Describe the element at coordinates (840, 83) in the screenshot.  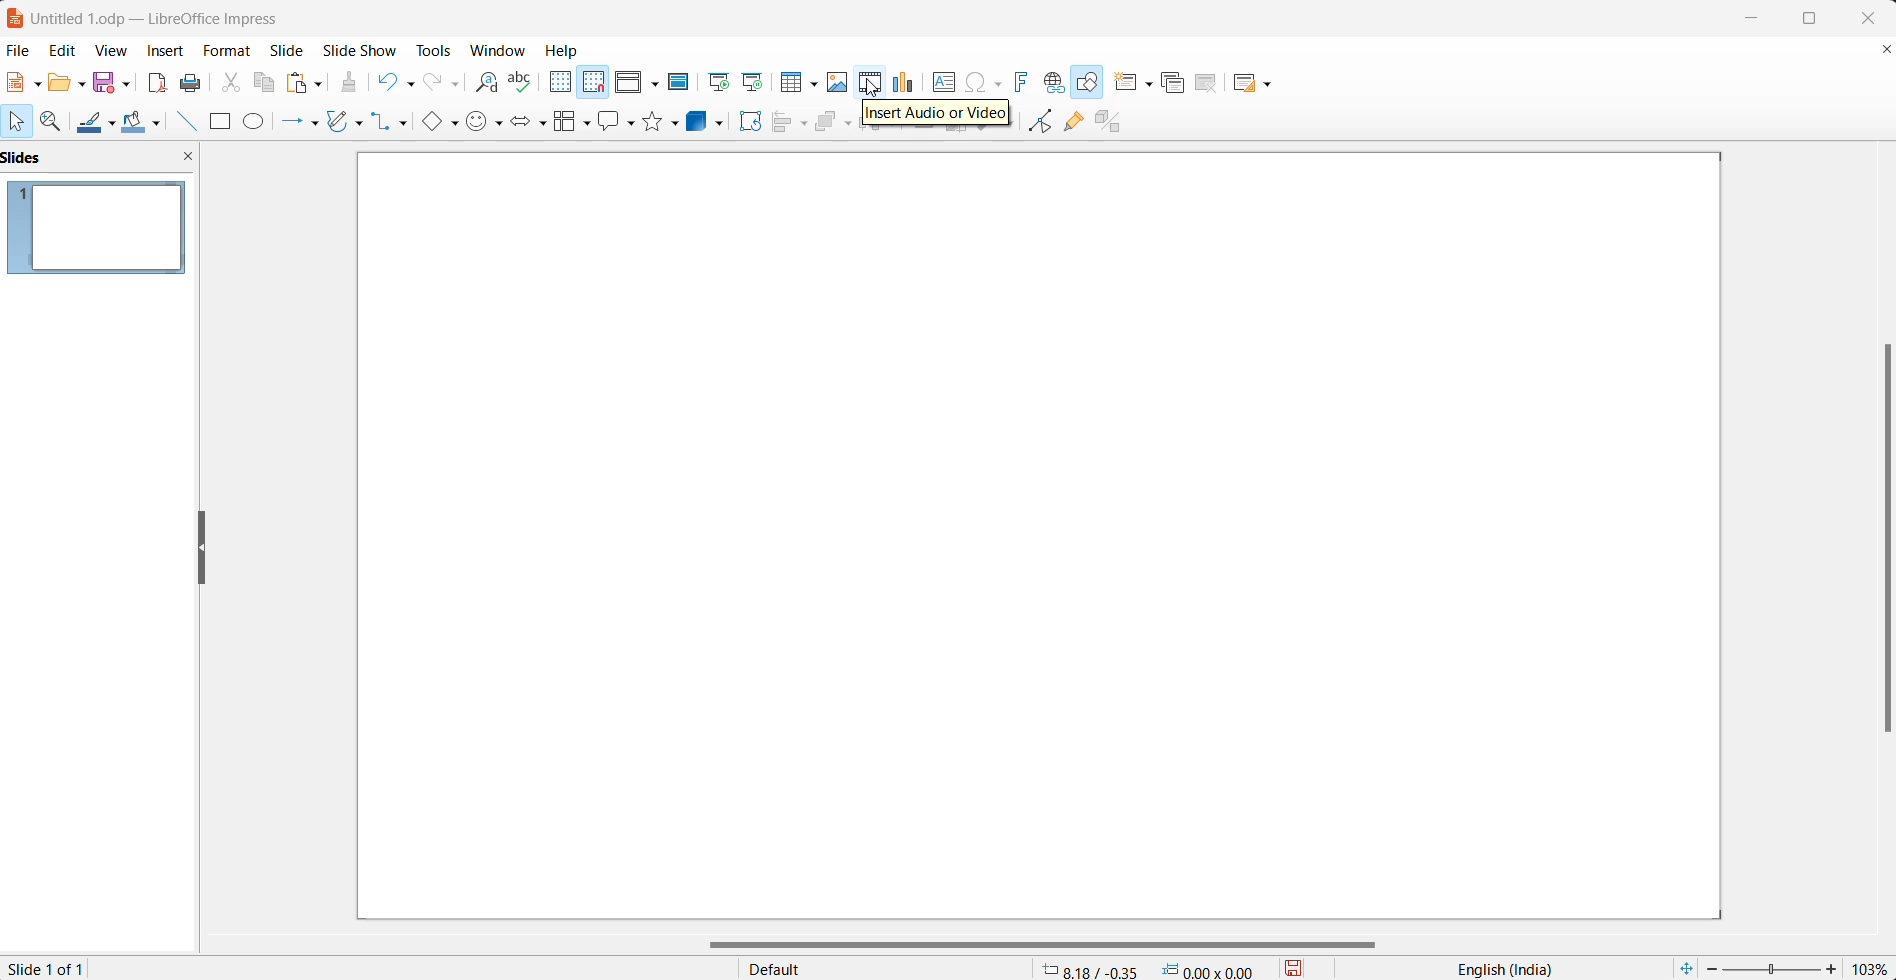
I see `insert image` at that location.